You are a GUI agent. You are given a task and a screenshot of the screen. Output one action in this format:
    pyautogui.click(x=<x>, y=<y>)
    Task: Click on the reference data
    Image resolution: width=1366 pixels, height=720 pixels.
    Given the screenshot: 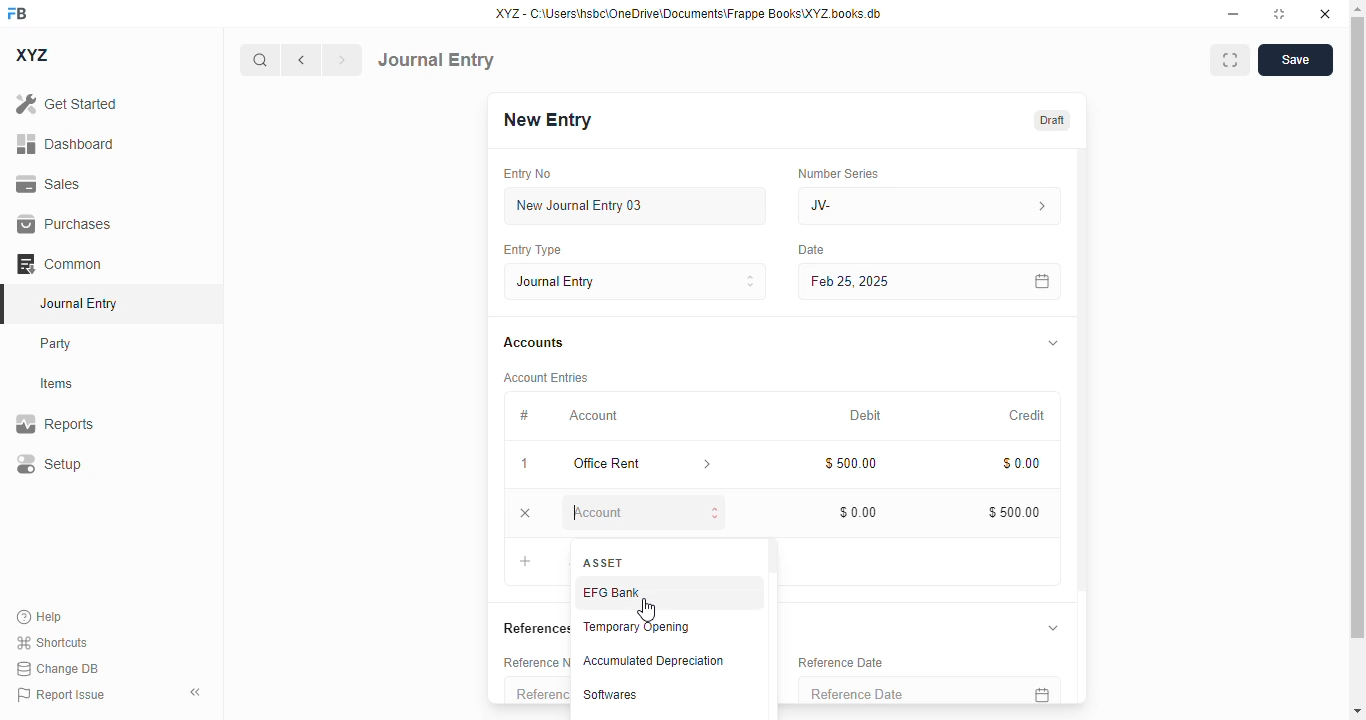 What is the action you would take?
    pyautogui.click(x=840, y=663)
    